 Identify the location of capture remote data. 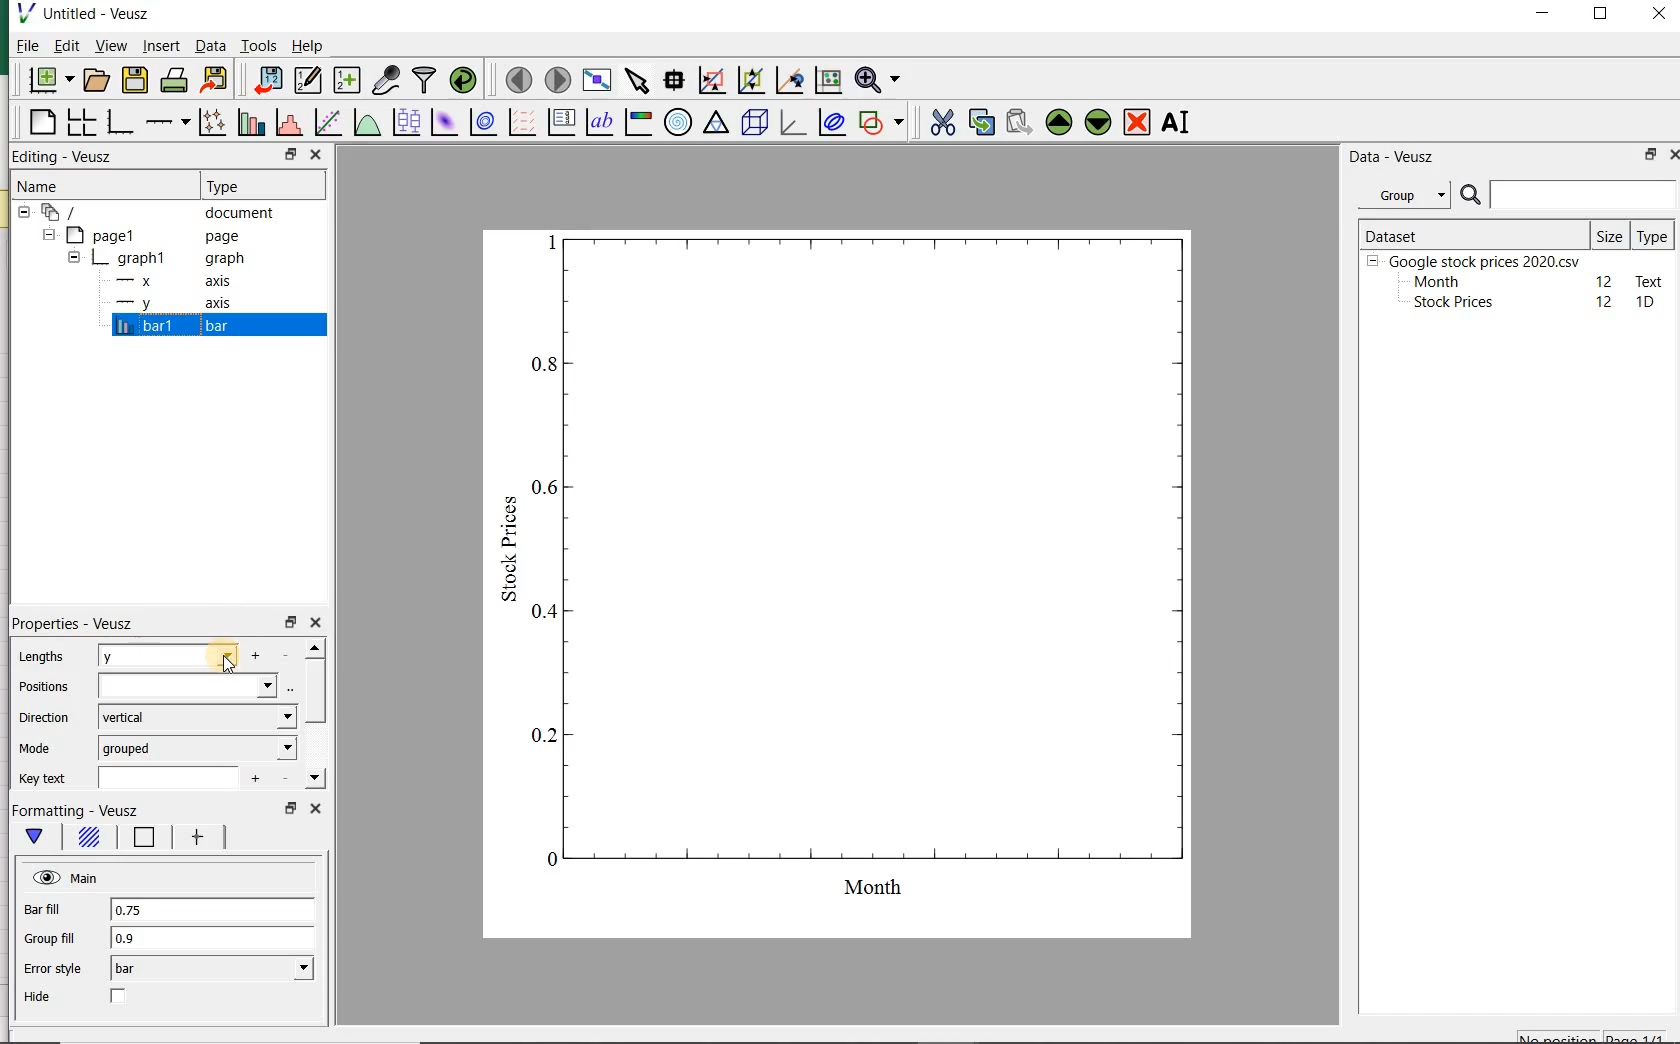
(386, 81).